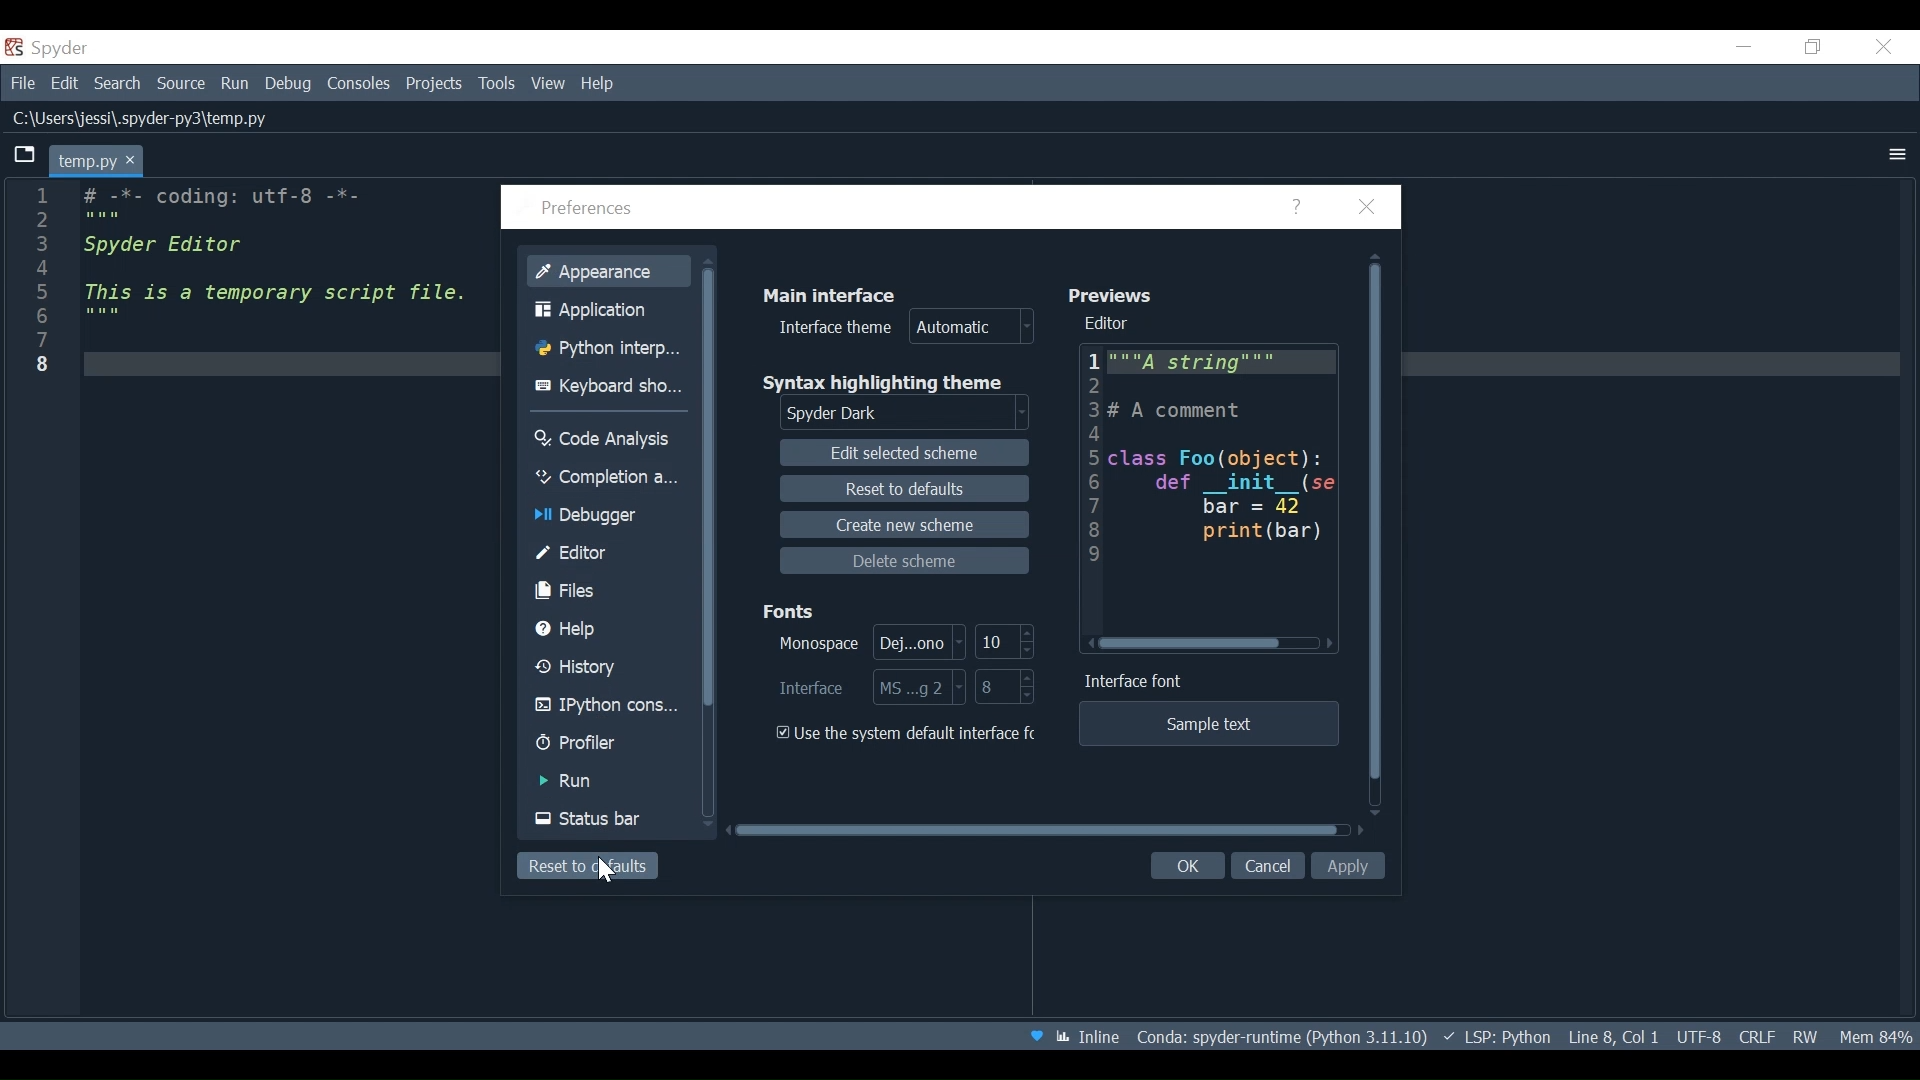 The width and height of the screenshot is (1920, 1080). I want to click on Keyboard Shortcuts, so click(613, 387).